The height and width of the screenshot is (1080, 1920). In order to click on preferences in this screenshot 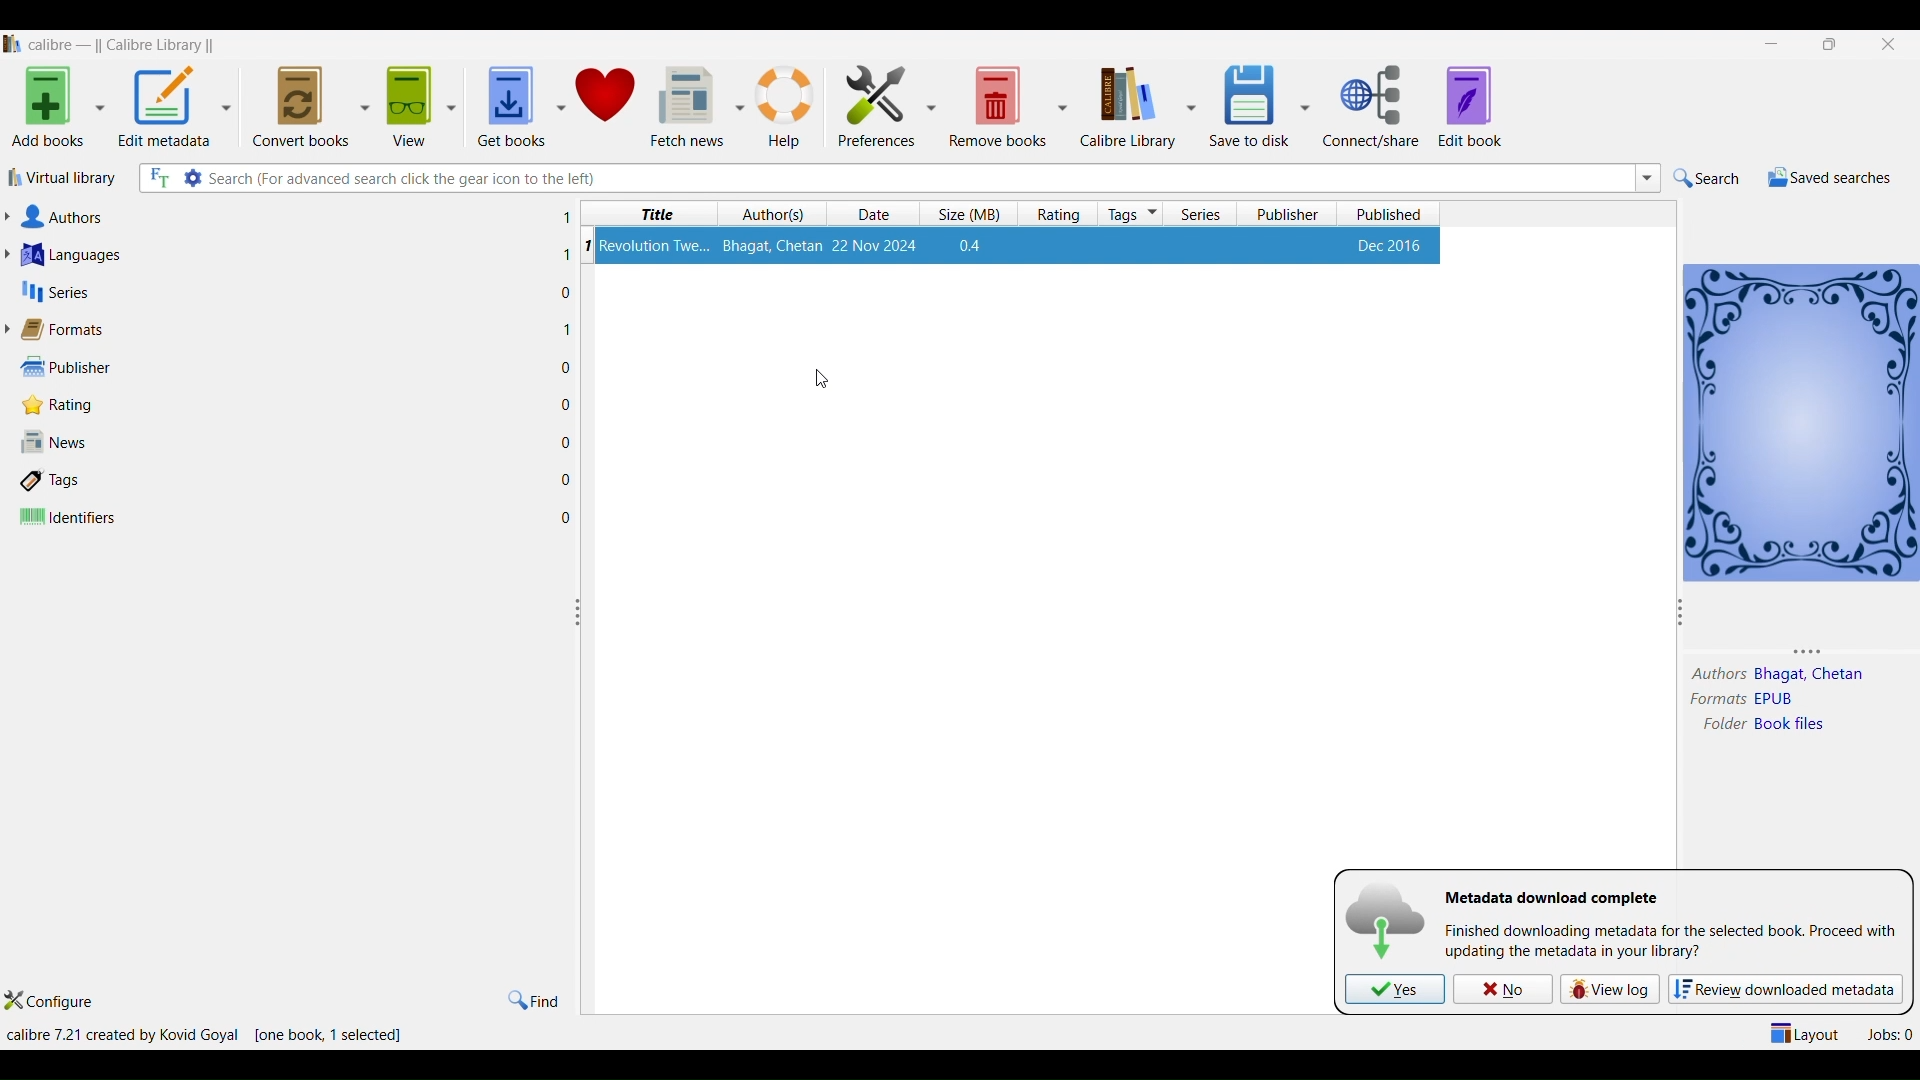, I will do `click(871, 98)`.